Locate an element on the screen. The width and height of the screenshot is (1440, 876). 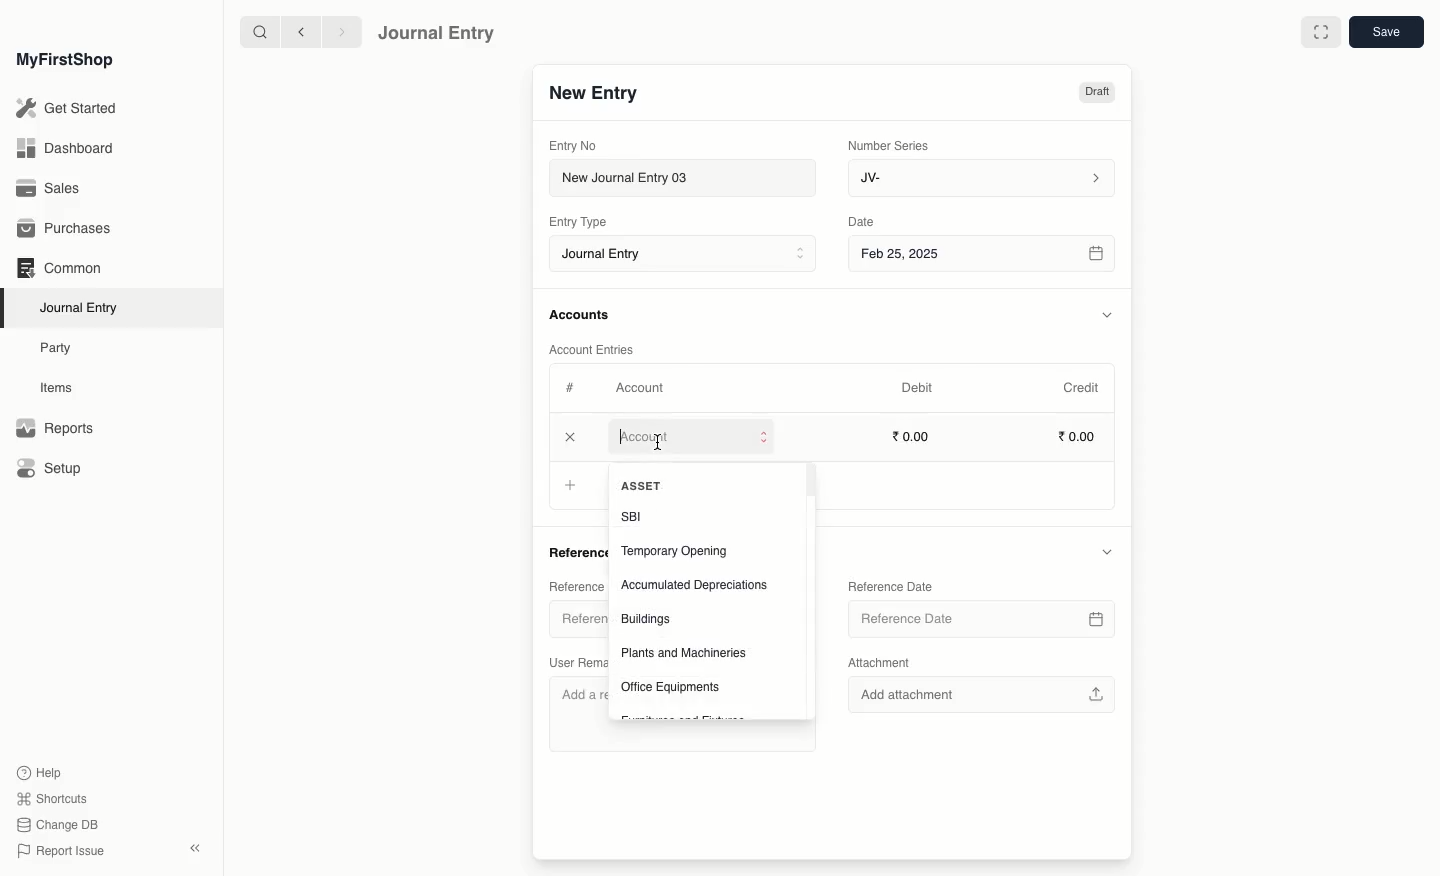
Entry No is located at coordinates (574, 145).